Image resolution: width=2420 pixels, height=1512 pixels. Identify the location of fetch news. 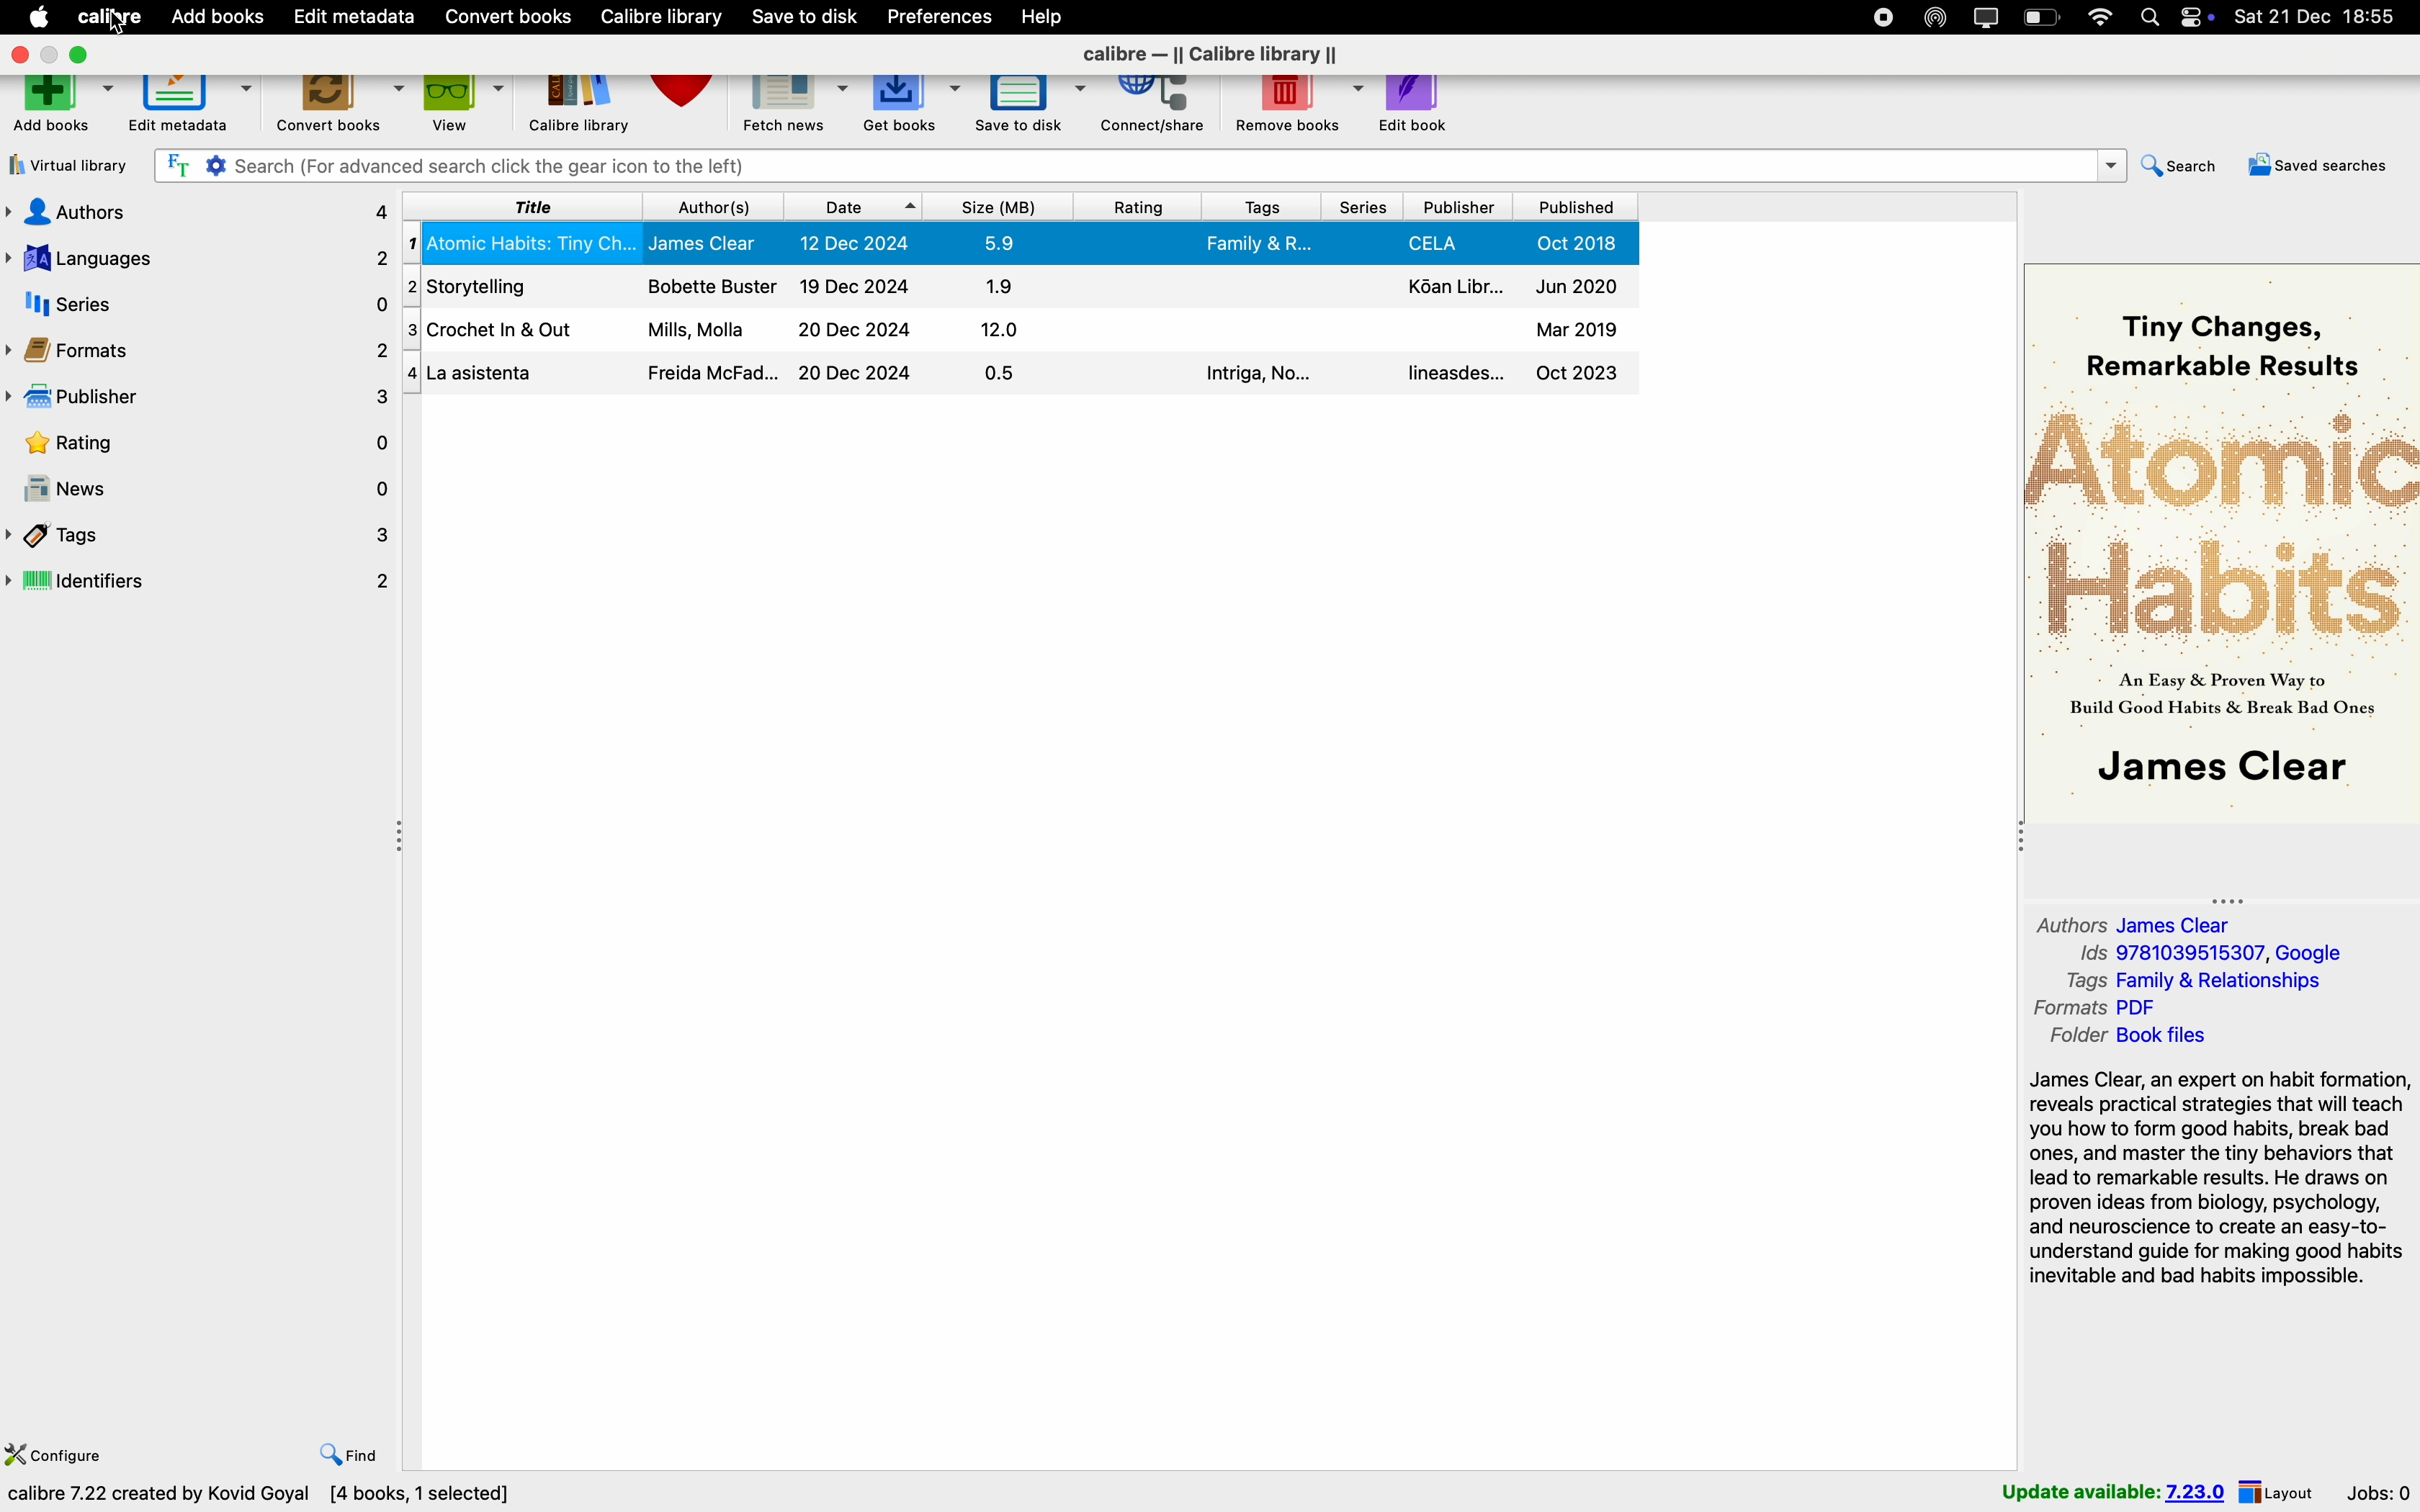
(797, 106).